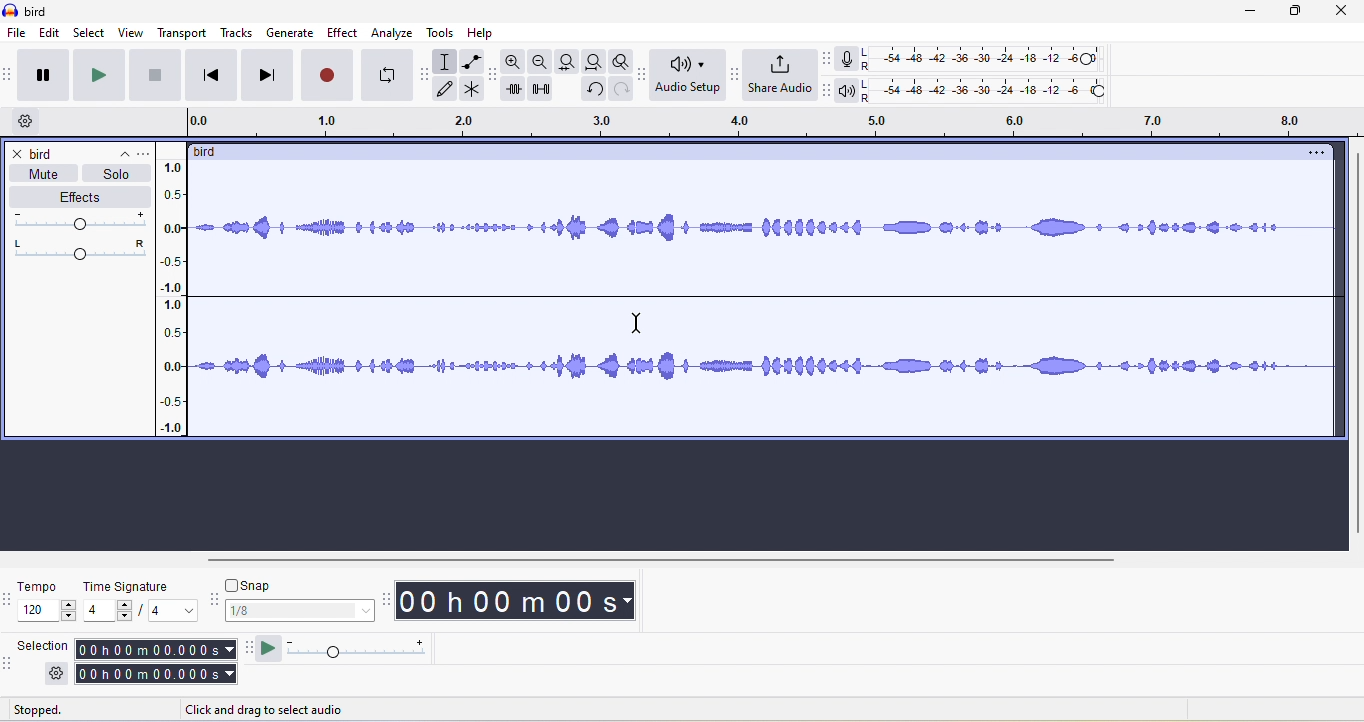 This screenshot has height=722, width=1364. What do you see at coordinates (366, 651) in the screenshot?
I see `play at speed` at bounding box center [366, 651].